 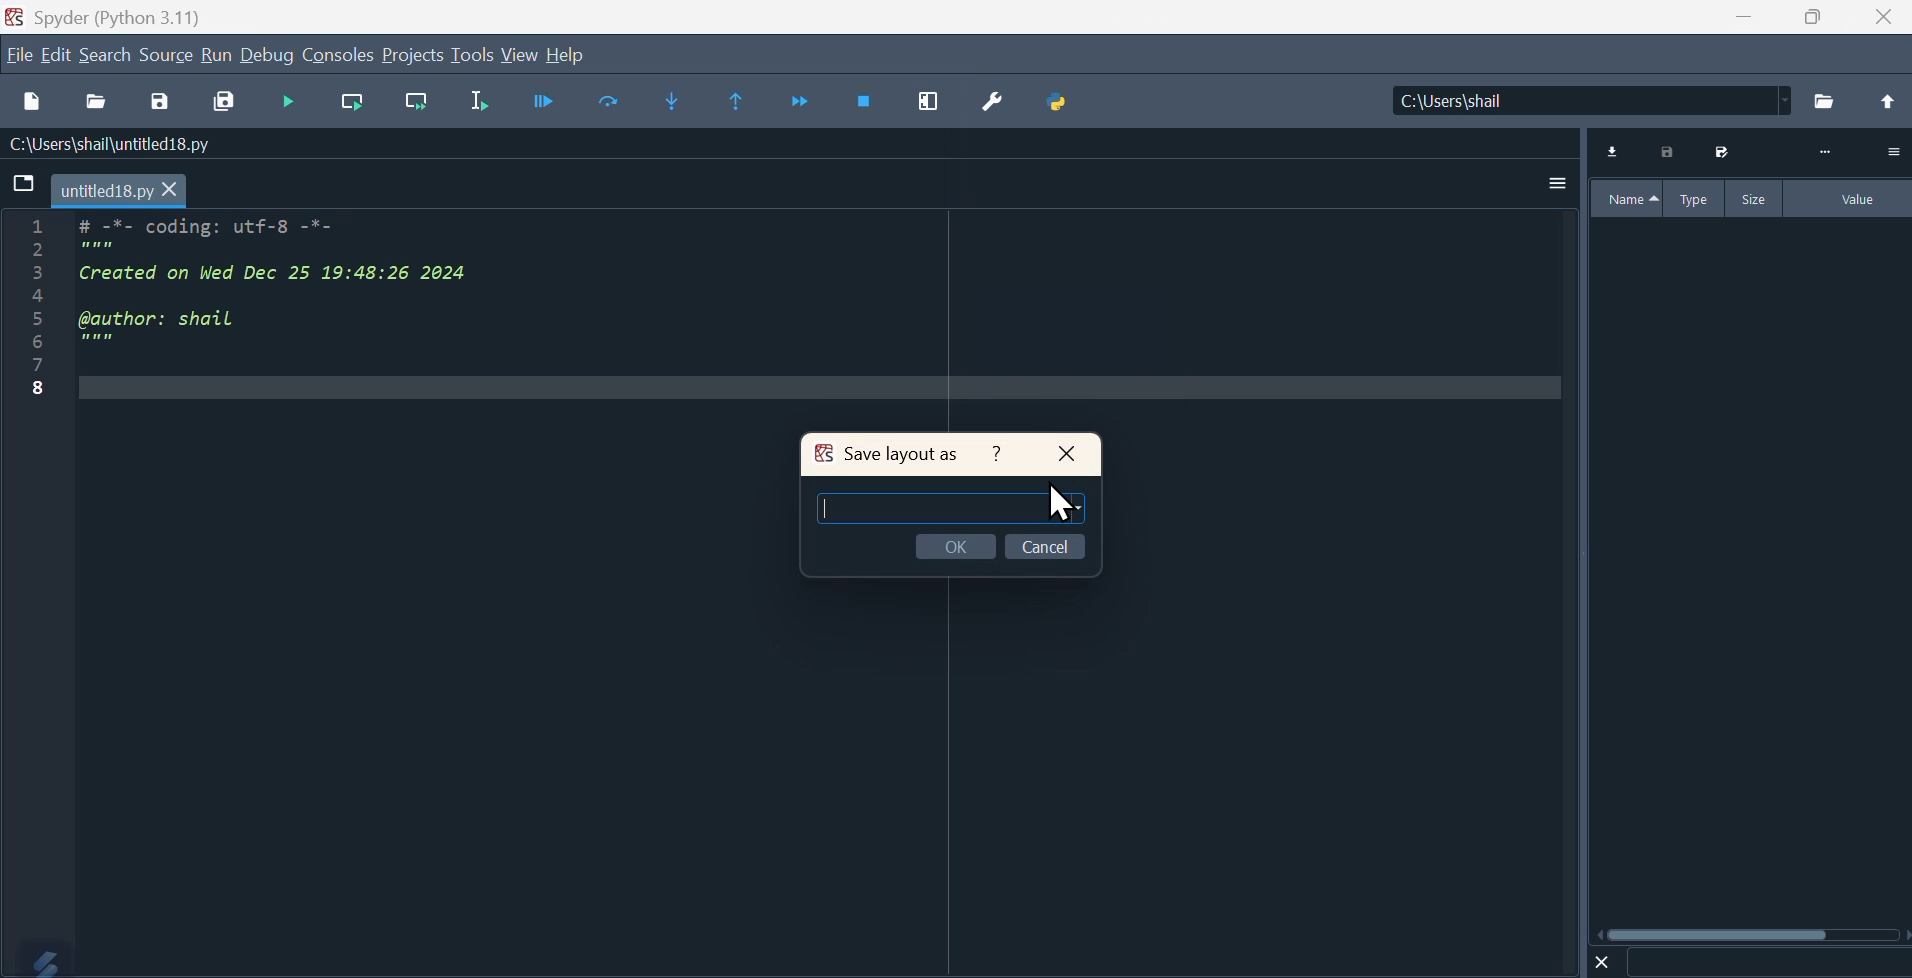 I want to click on Stop debugging, so click(x=865, y=104).